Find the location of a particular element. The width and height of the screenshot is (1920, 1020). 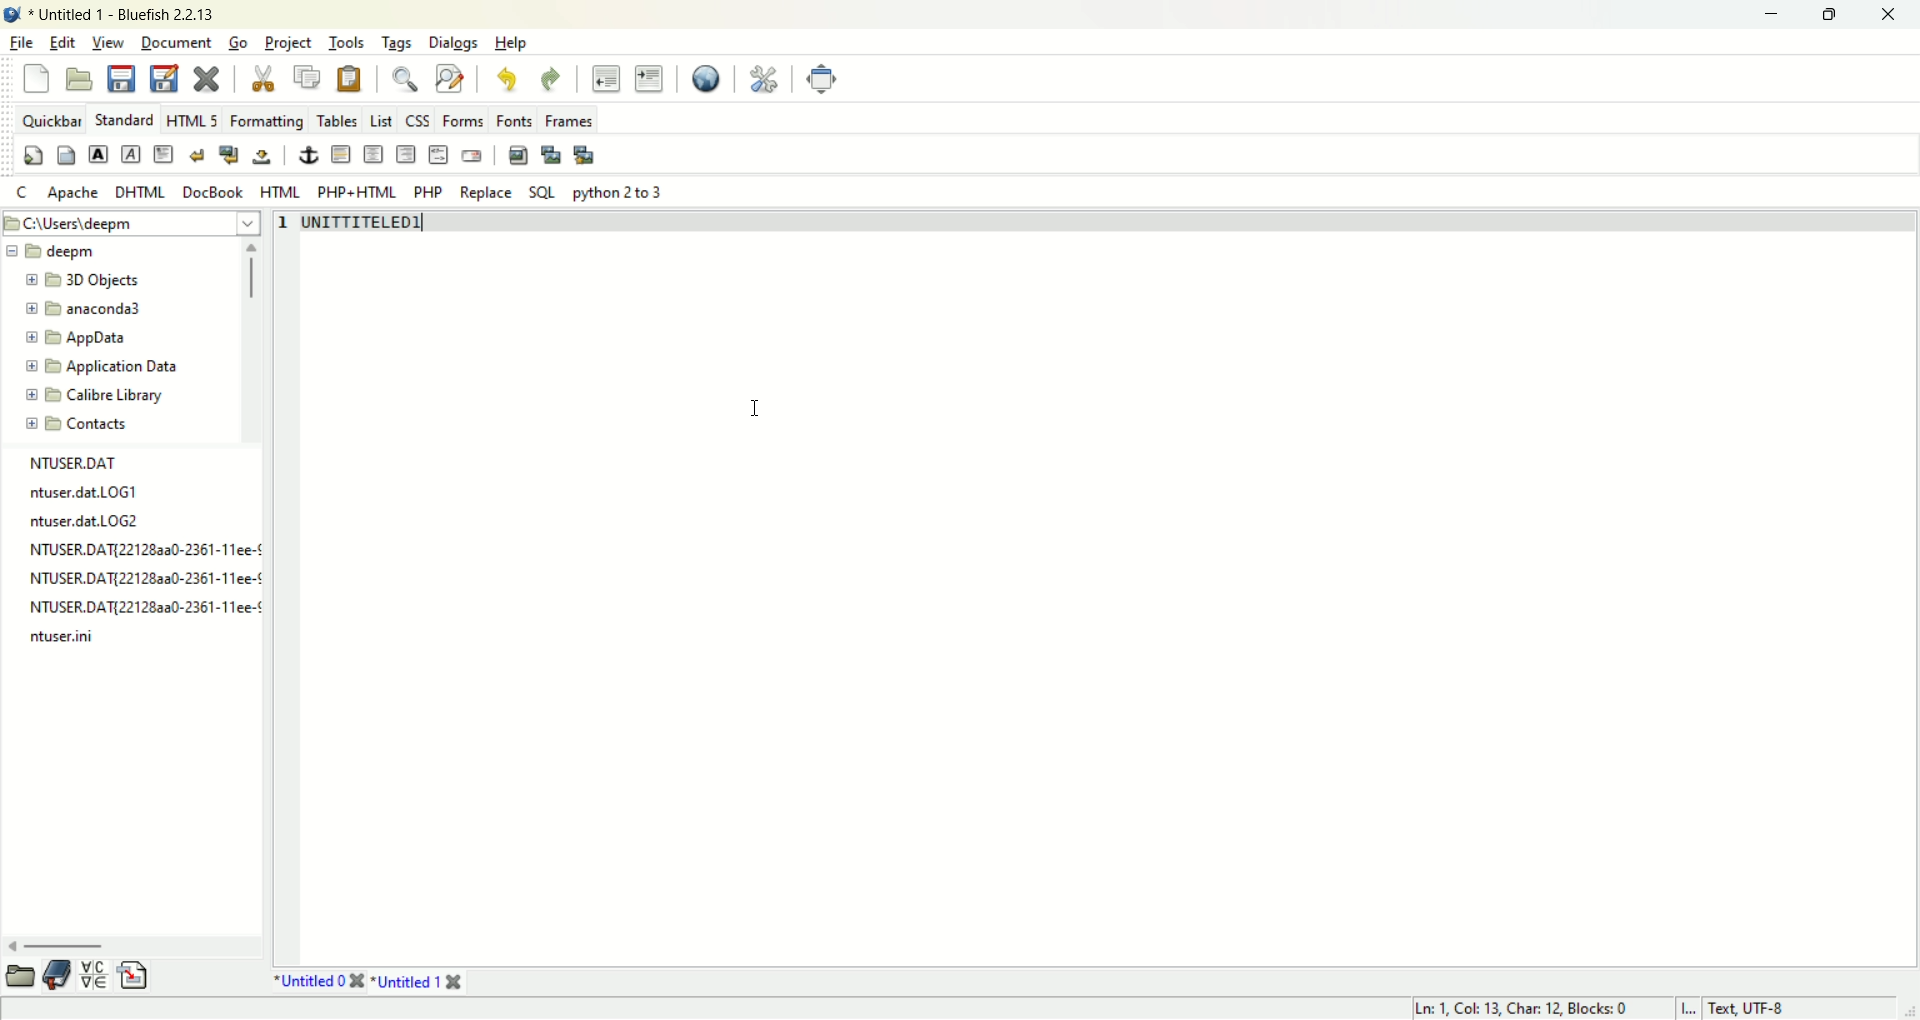

text, UTF-8 is located at coordinates (1778, 1007).